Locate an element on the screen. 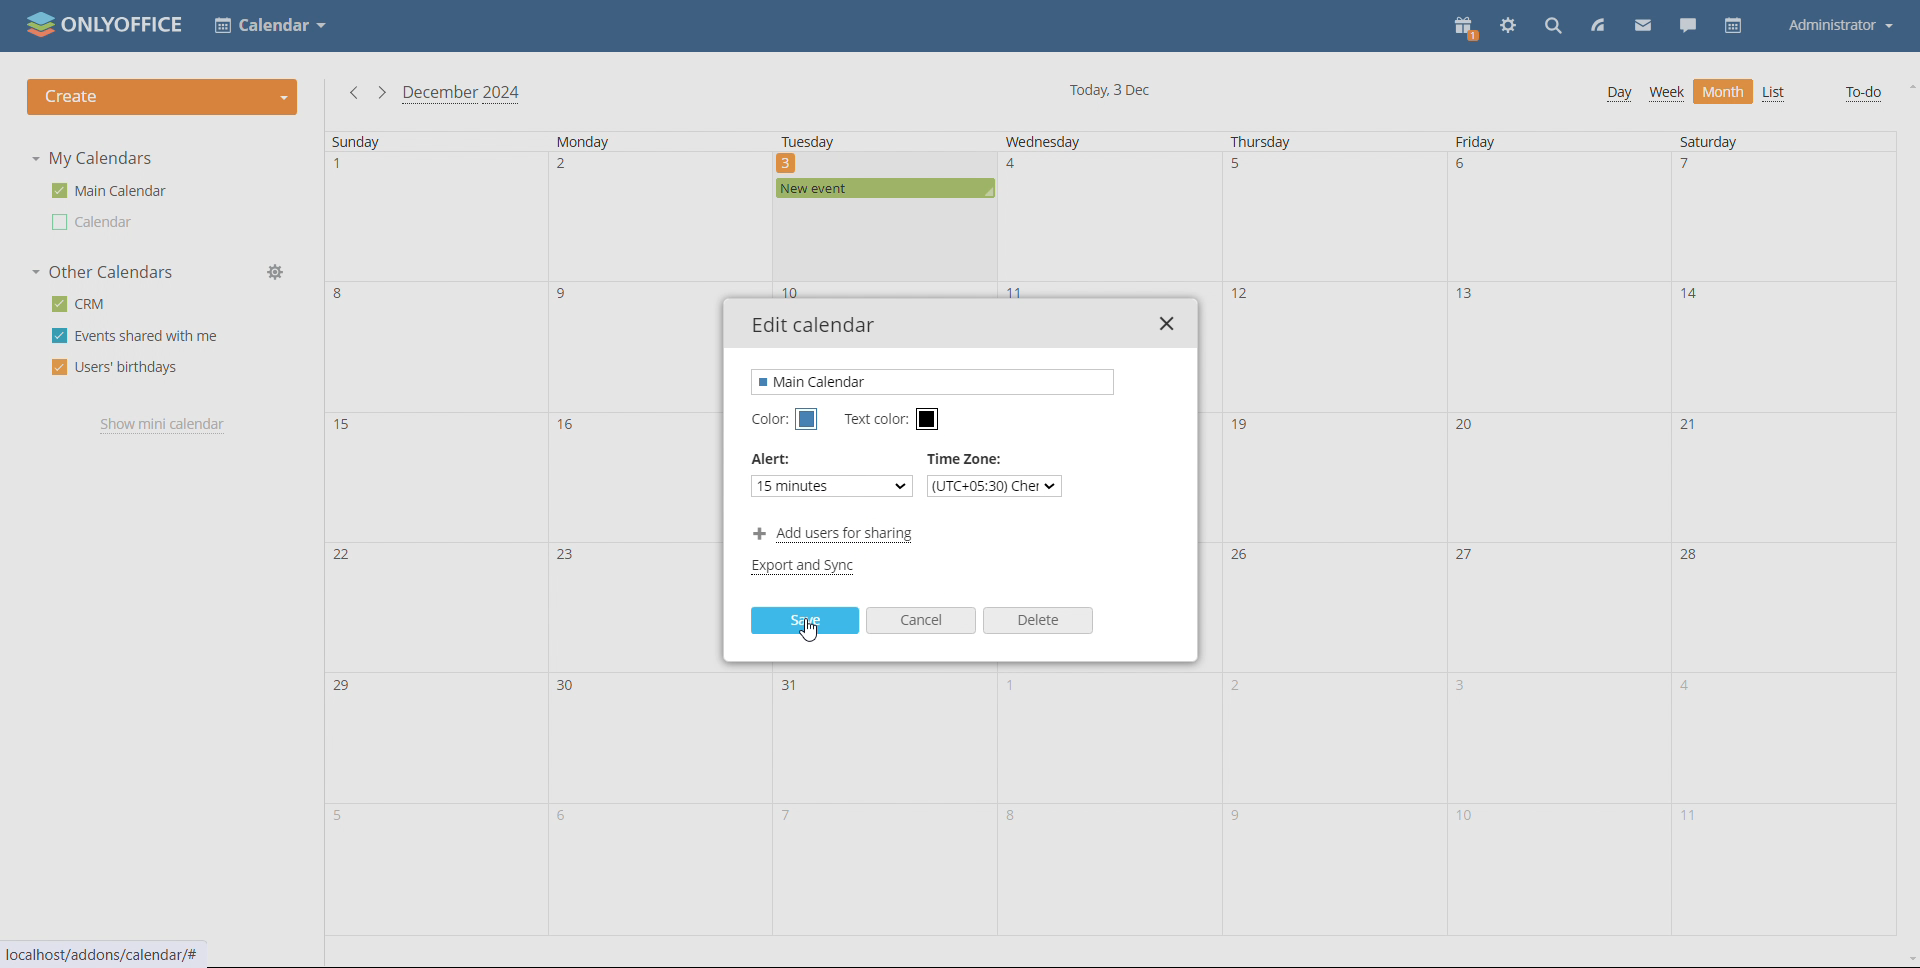 Image resolution: width=1920 pixels, height=968 pixels. search is located at coordinates (1553, 28).